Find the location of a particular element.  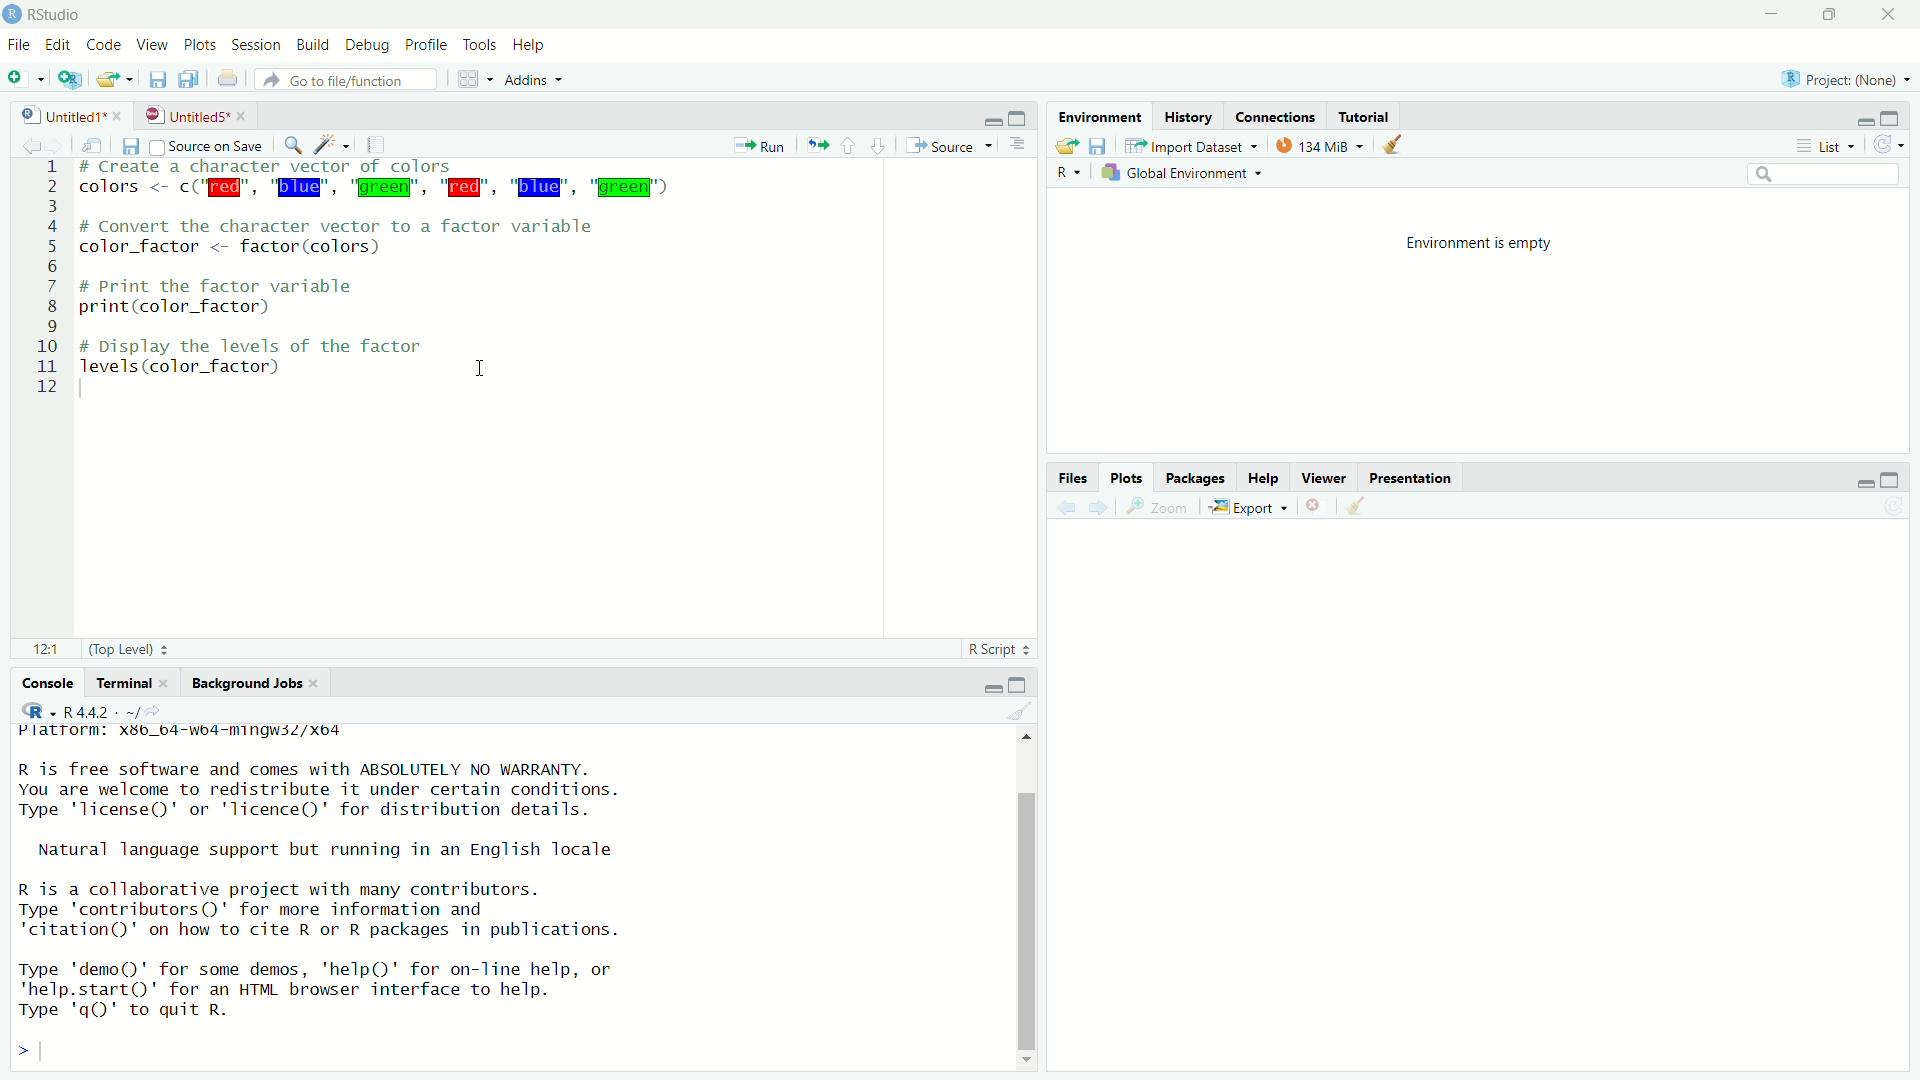

help is located at coordinates (533, 45).